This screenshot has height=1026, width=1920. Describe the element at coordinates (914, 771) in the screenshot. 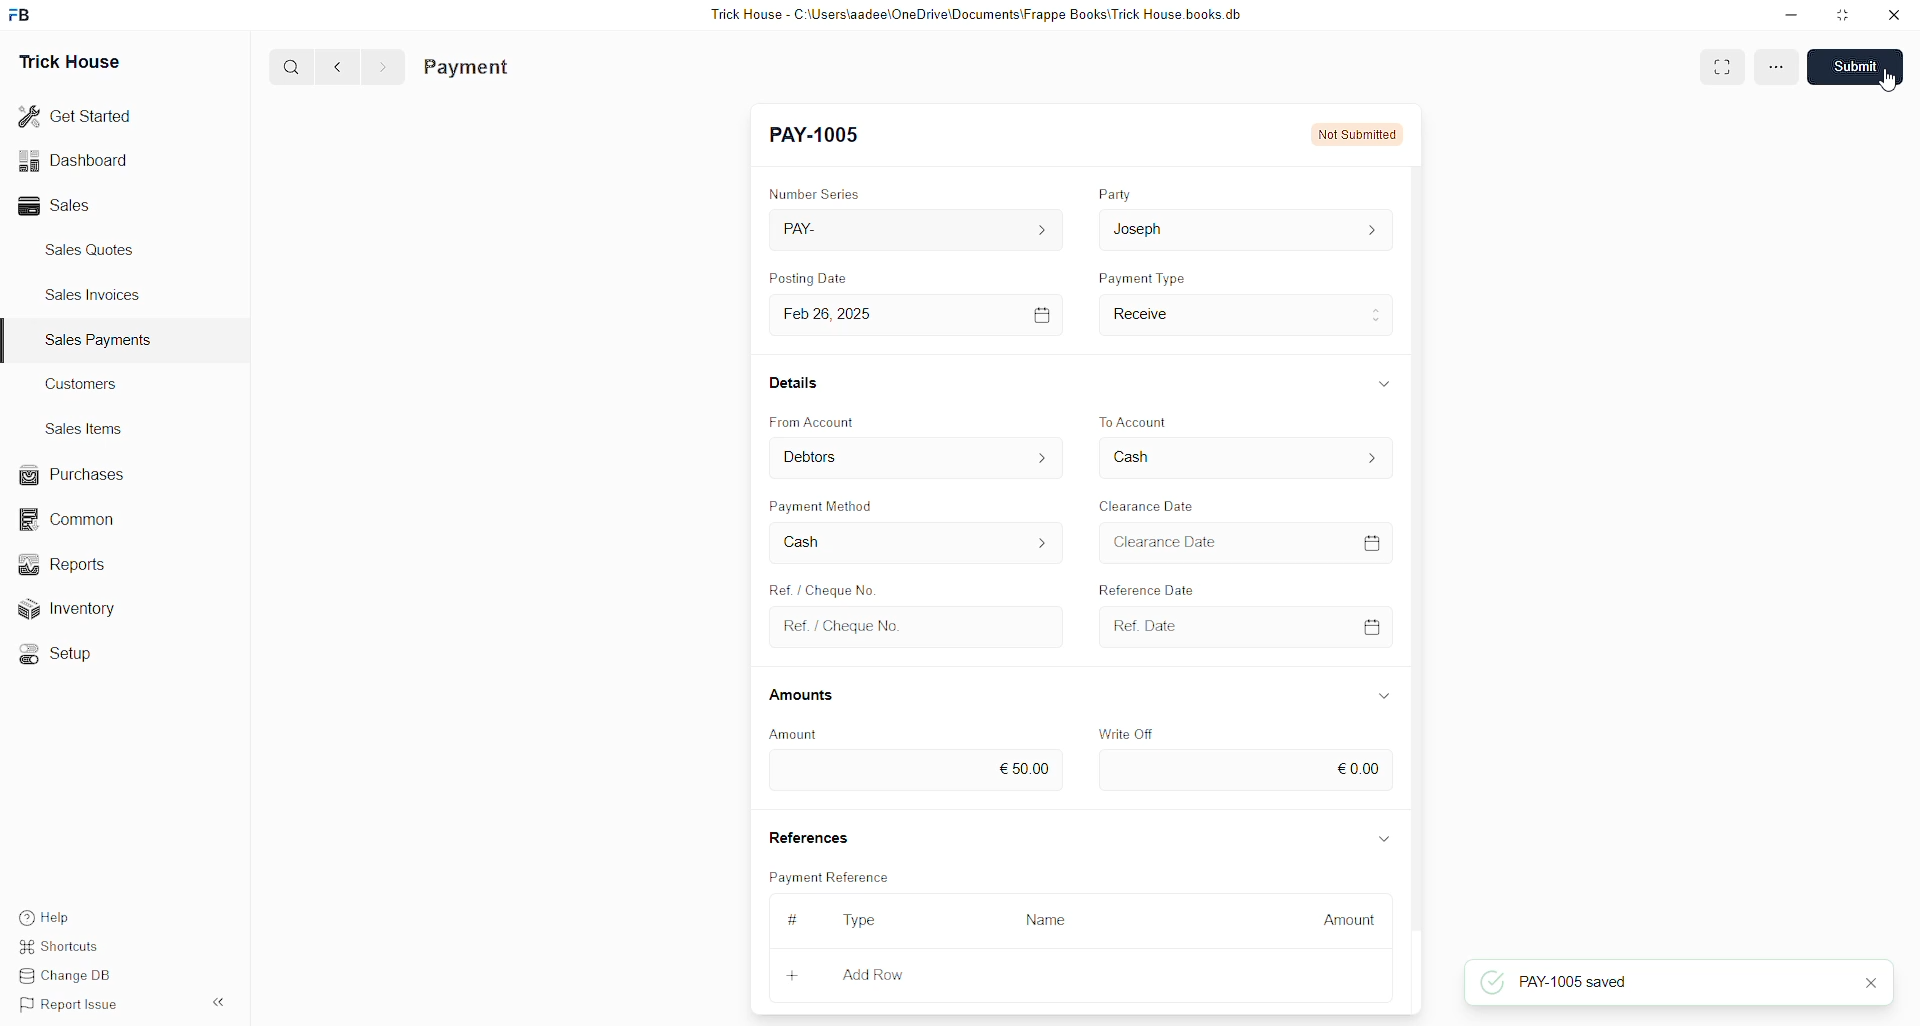

I see `€50.00` at that location.